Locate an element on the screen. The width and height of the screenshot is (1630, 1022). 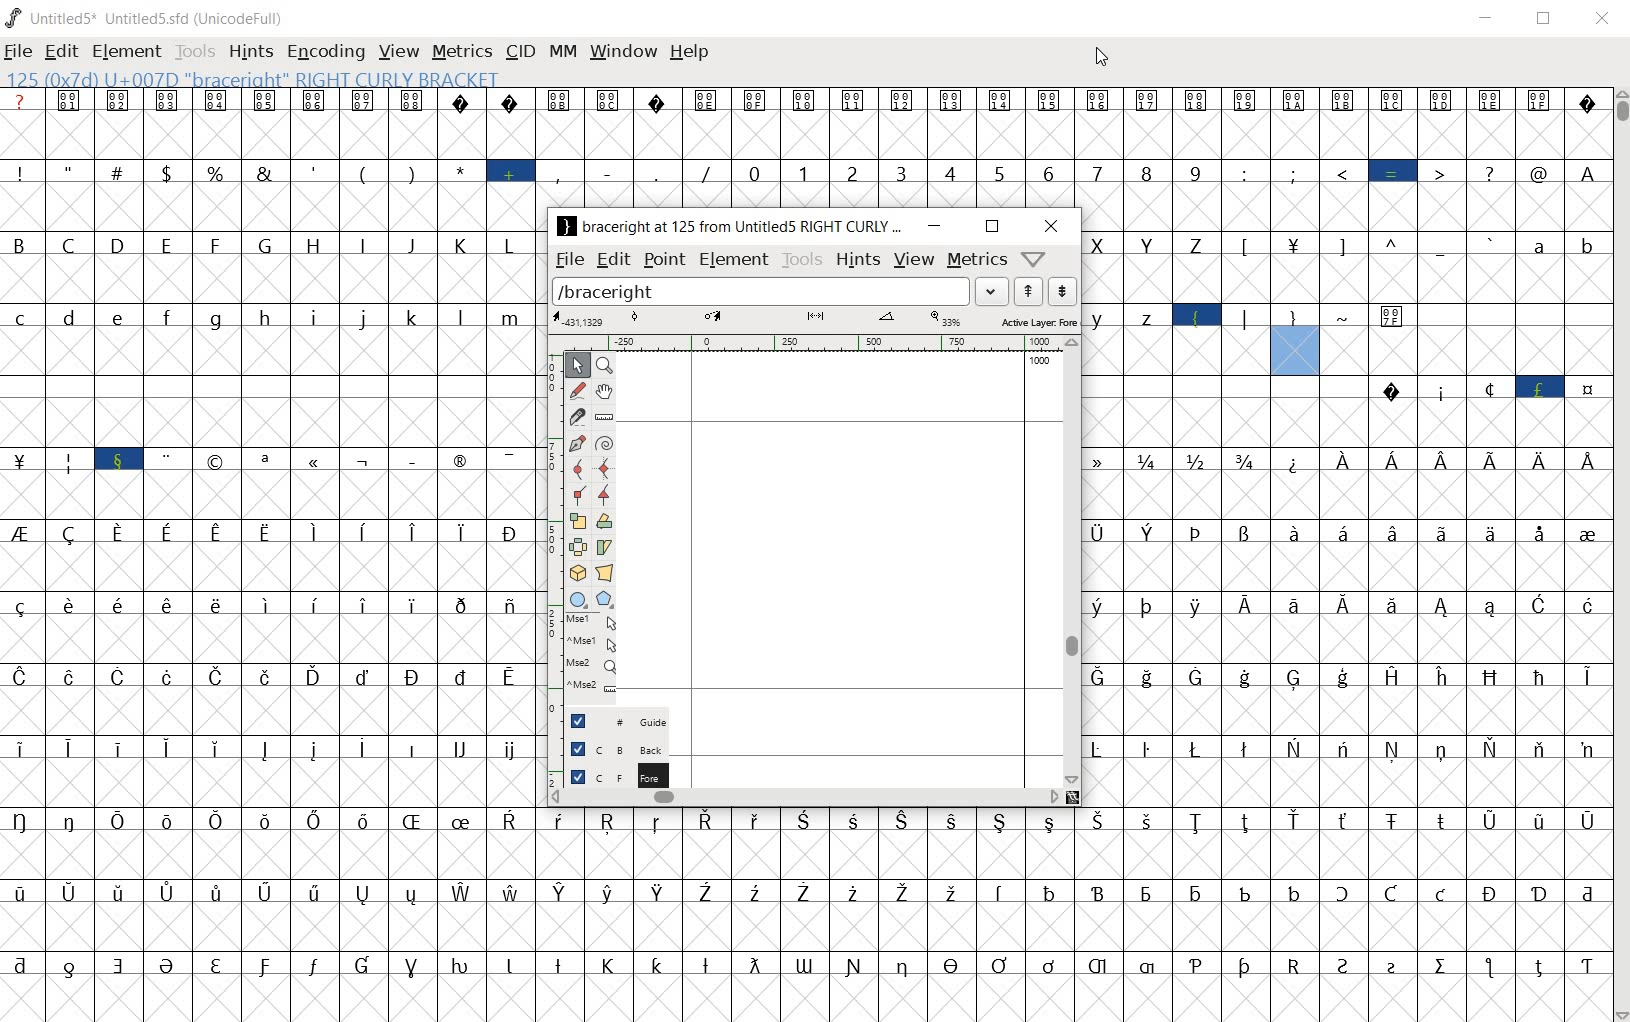
tools is located at coordinates (800, 259).